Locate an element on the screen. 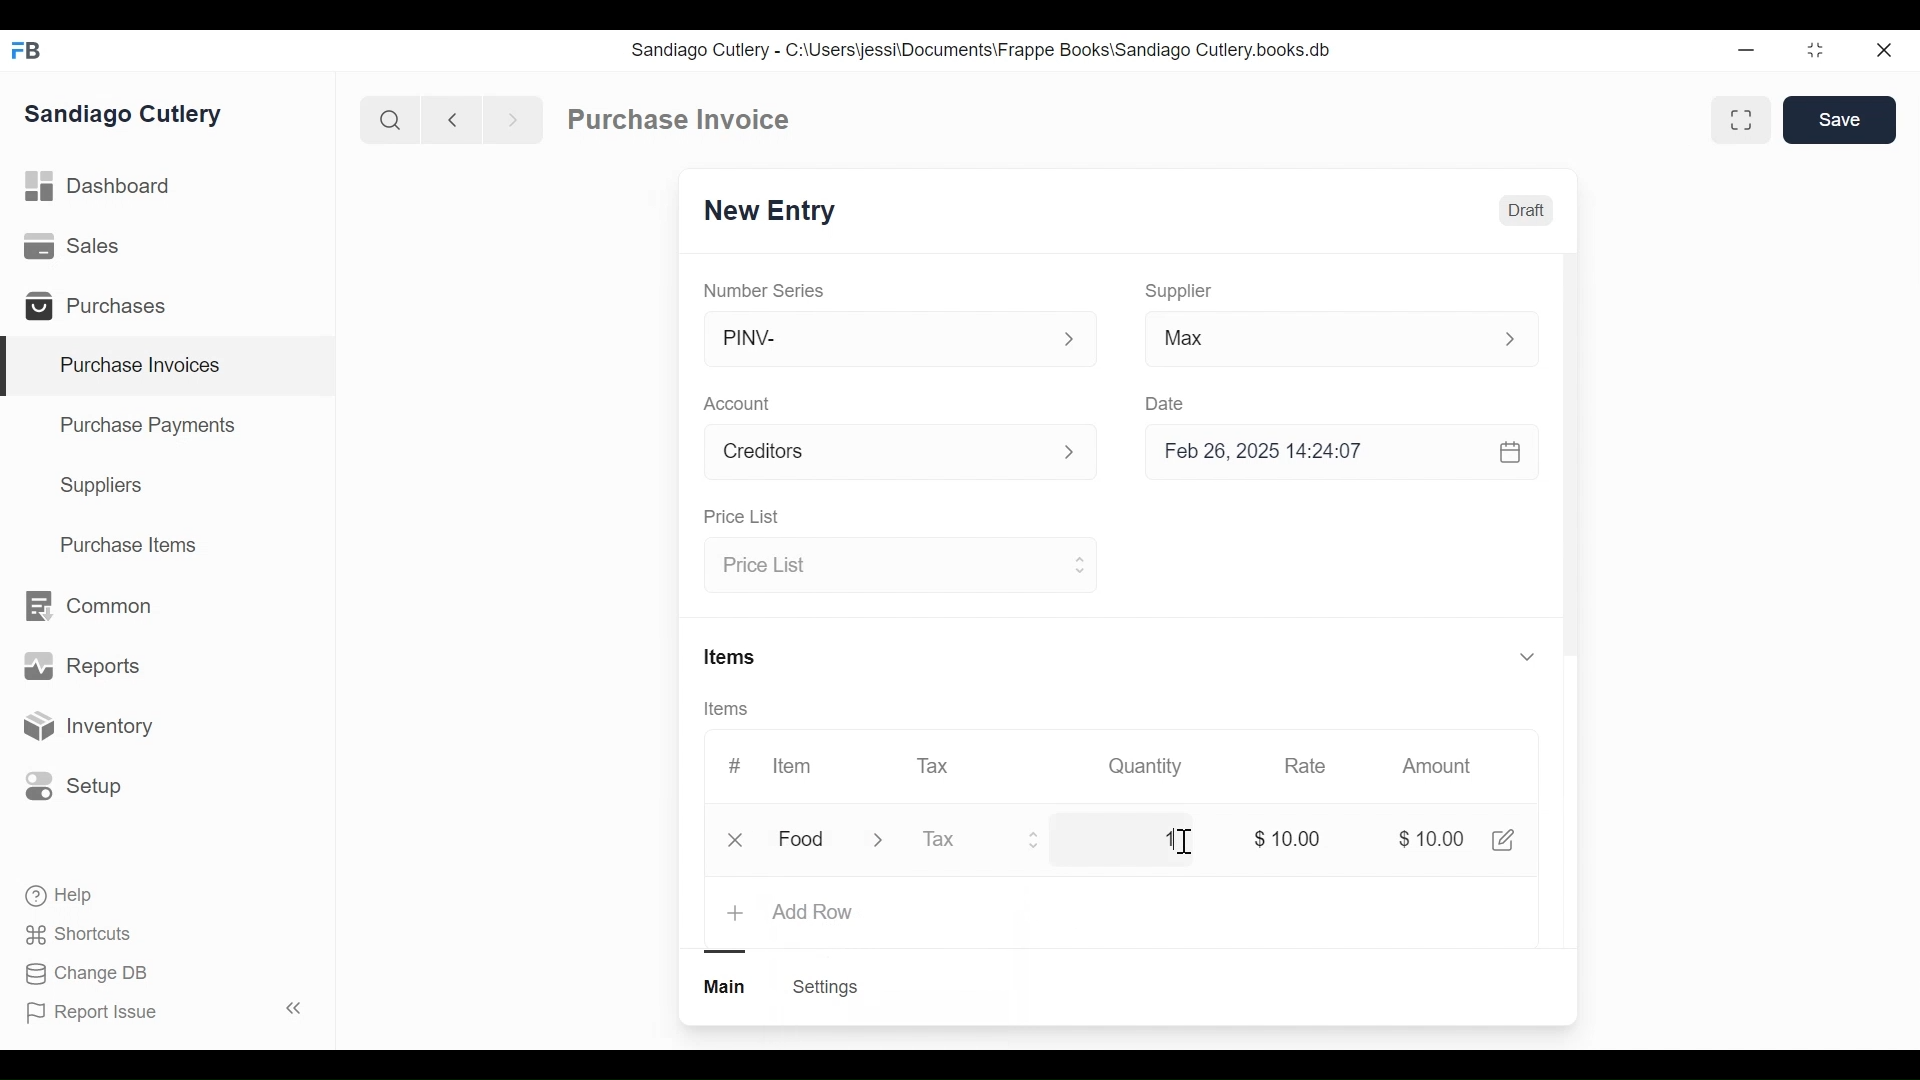 This screenshot has height=1080, width=1920. Shortcuts is located at coordinates (81, 933).